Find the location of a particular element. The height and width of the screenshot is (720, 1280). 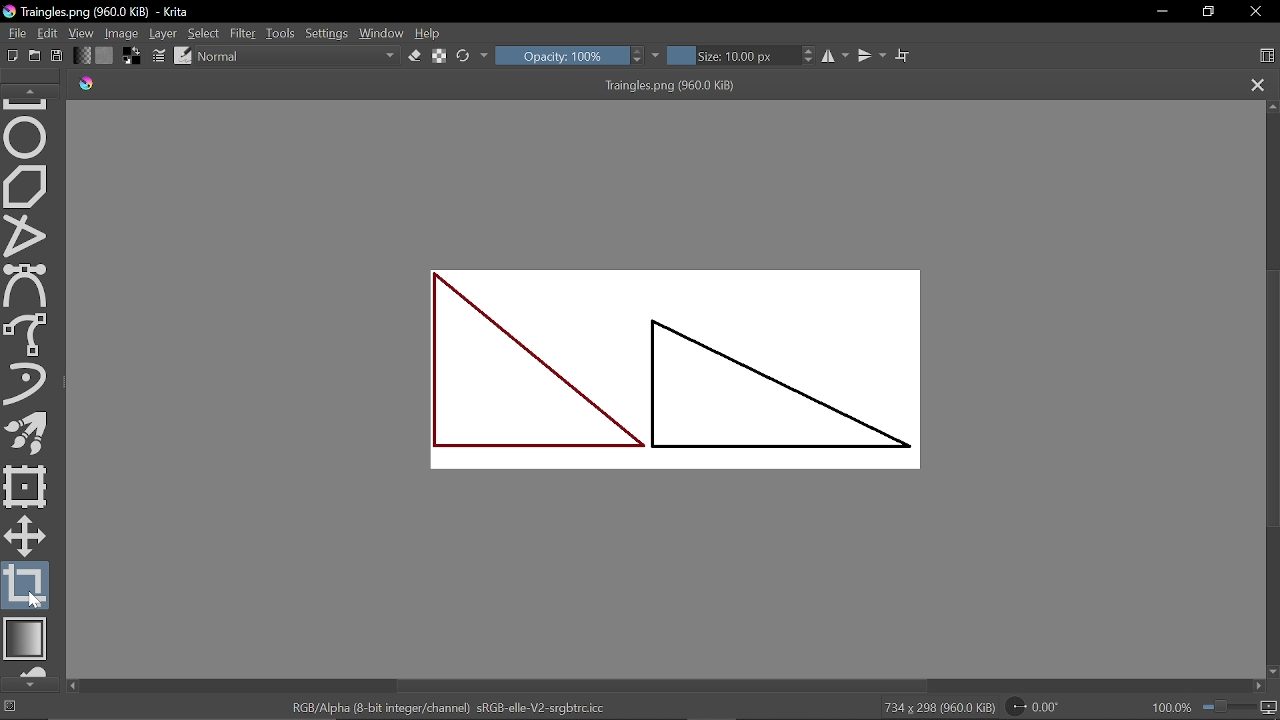

Choose brush preset is located at coordinates (182, 56).